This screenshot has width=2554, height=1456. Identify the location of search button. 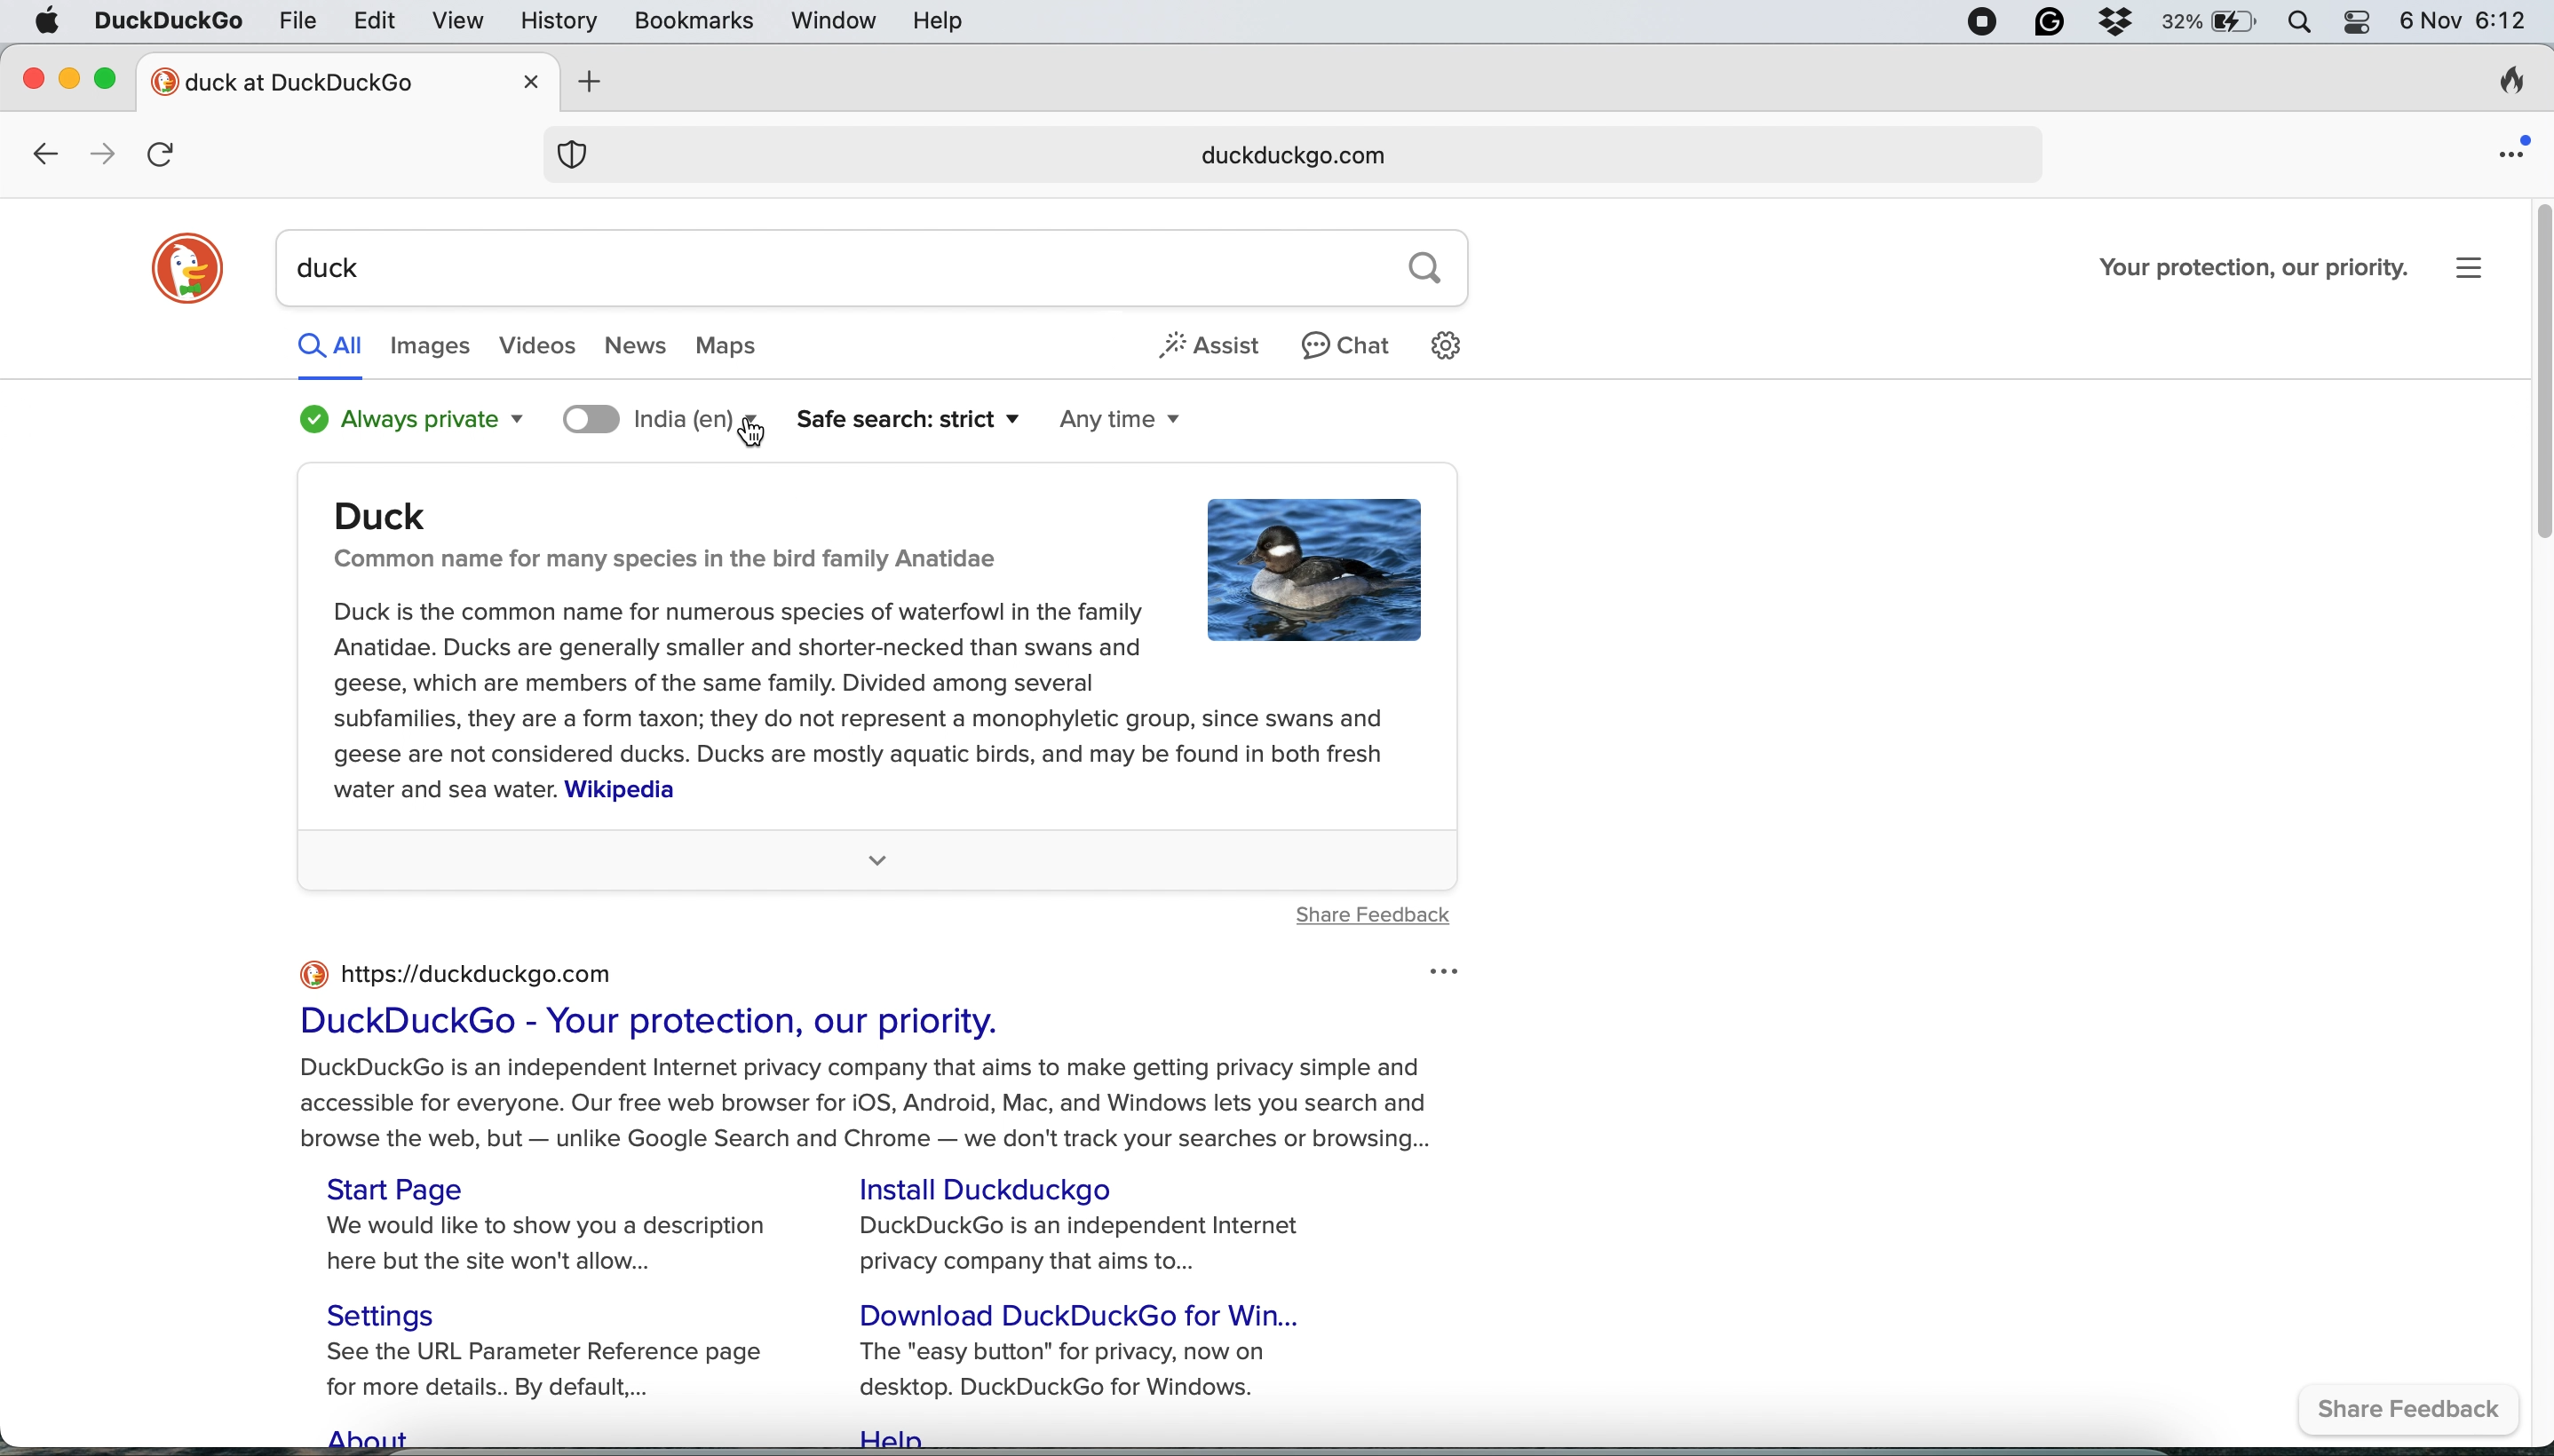
(1426, 269).